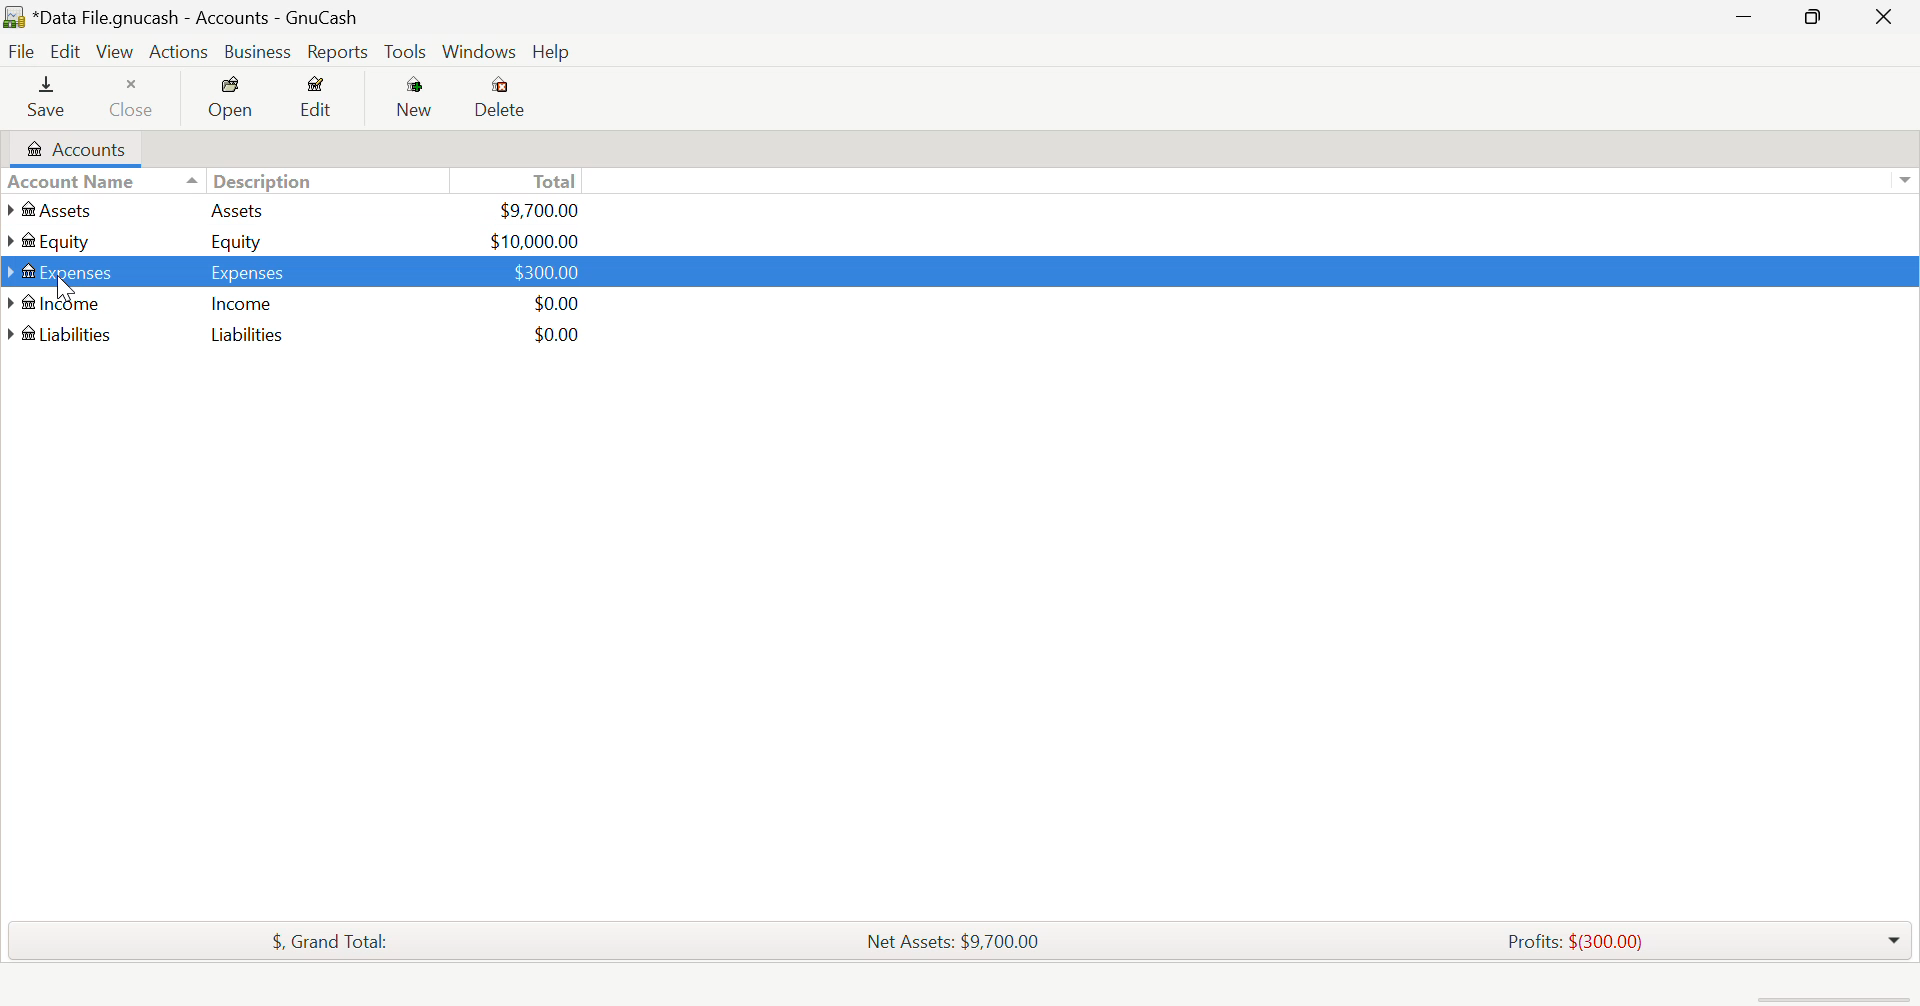 The width and height of the screenshot is (1920, 1006). What do you see at coordinates (505, 97) in the screenshot?
I see `Delete` at bounding box center [505, 97].